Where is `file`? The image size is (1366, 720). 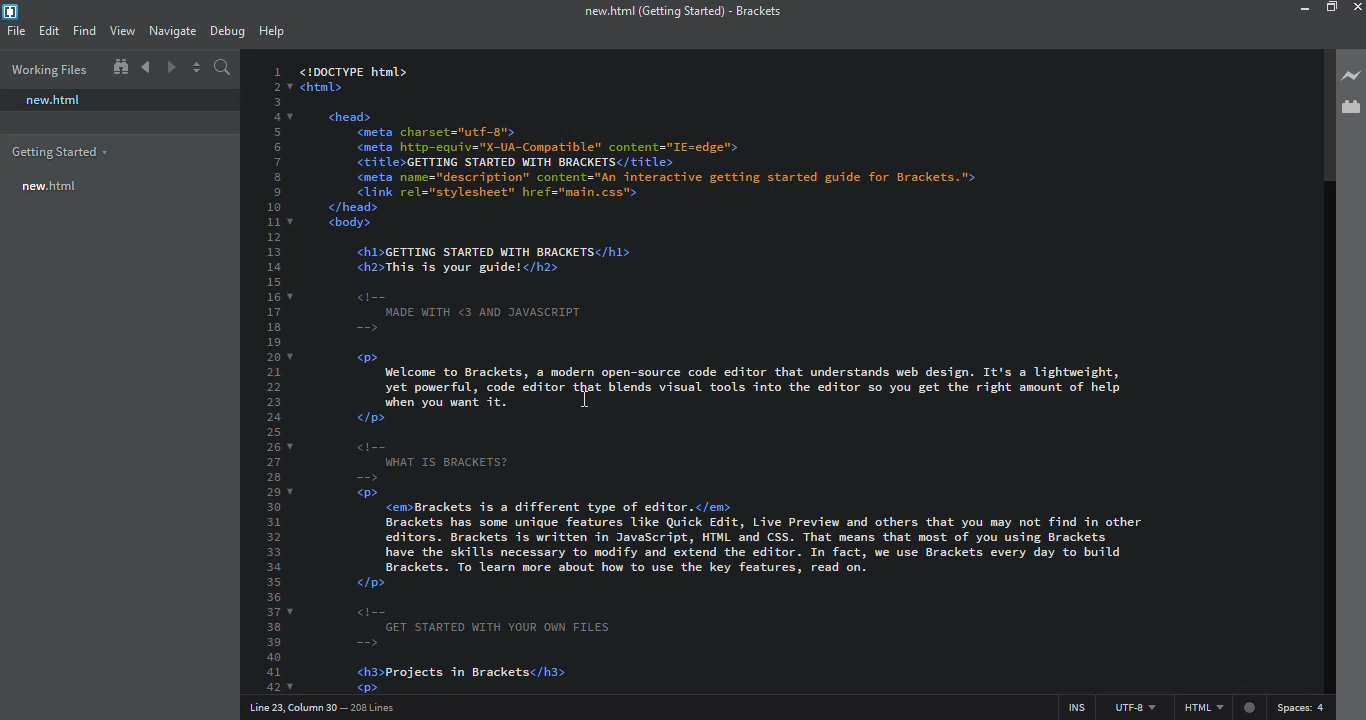 file is located at coordinates (17, 32).